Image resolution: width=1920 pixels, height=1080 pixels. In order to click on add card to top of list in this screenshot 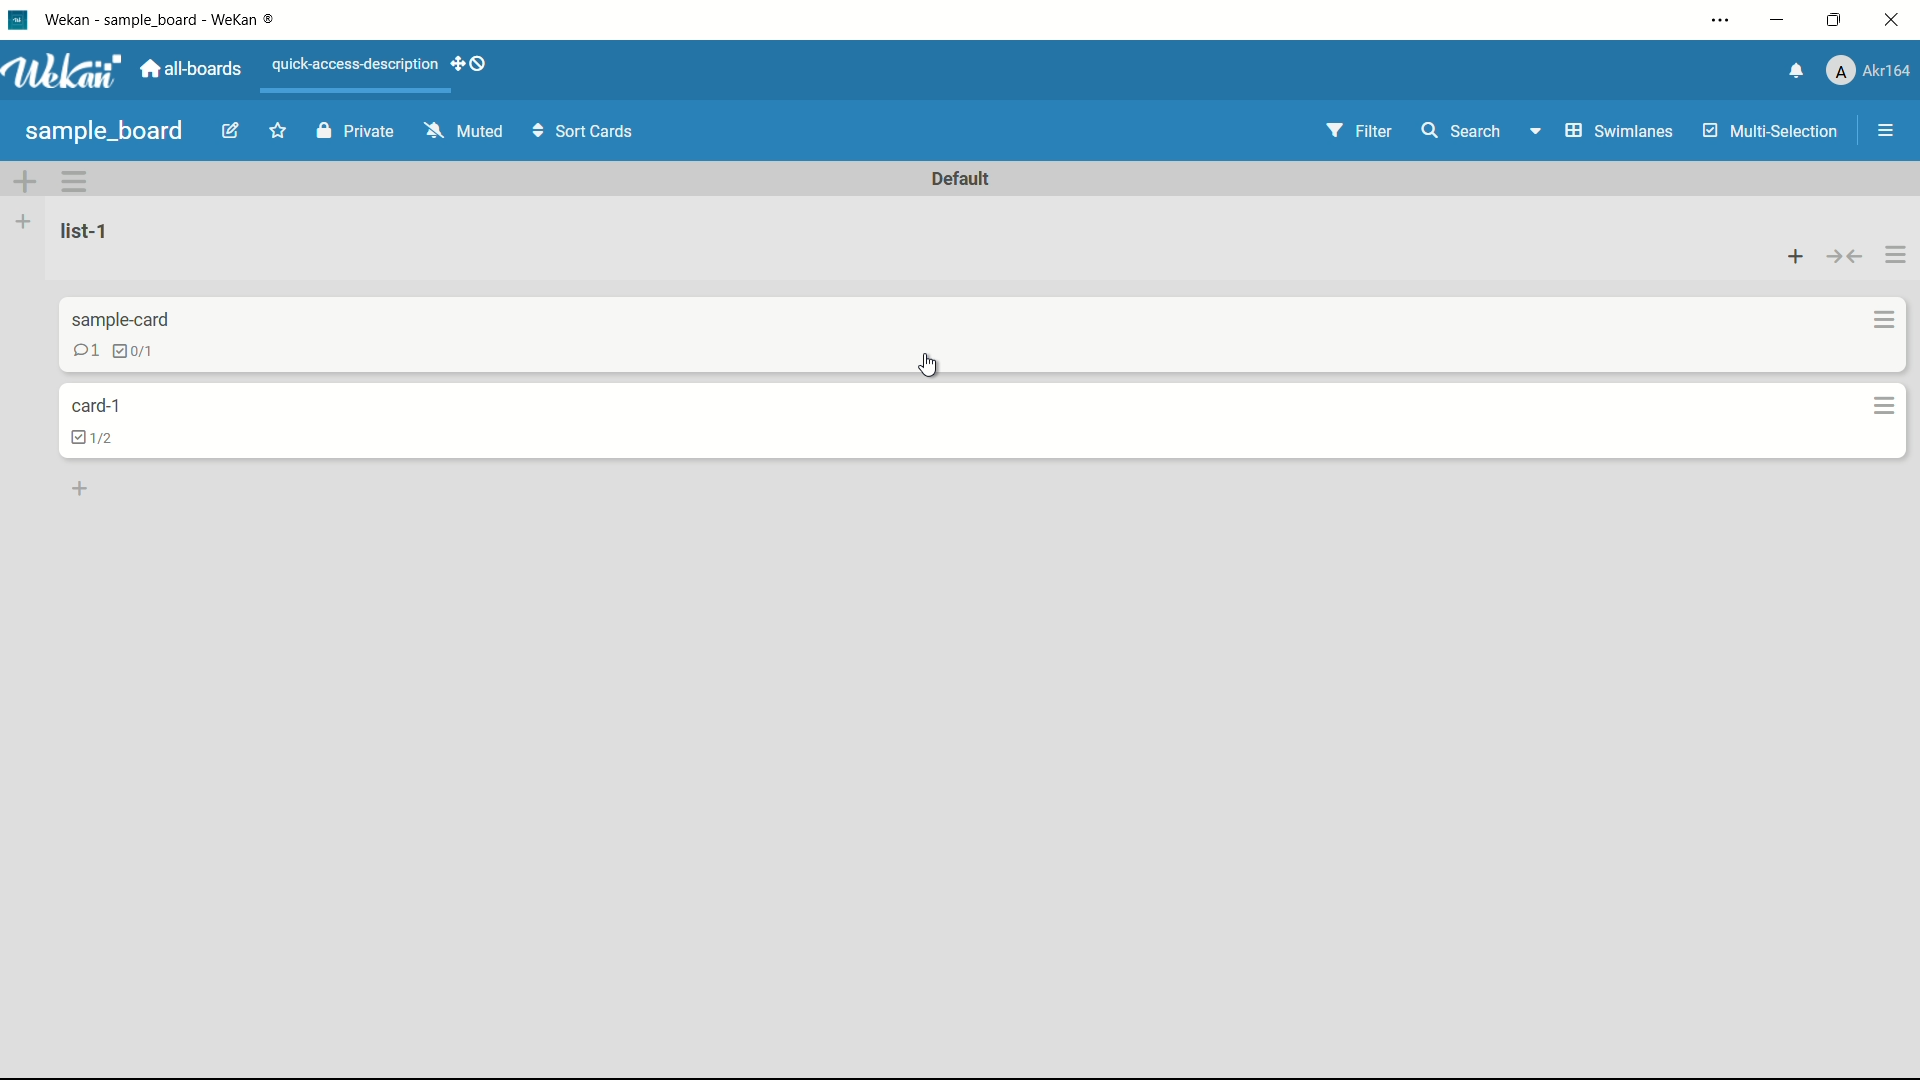, I will do `click(1796, 258)`.